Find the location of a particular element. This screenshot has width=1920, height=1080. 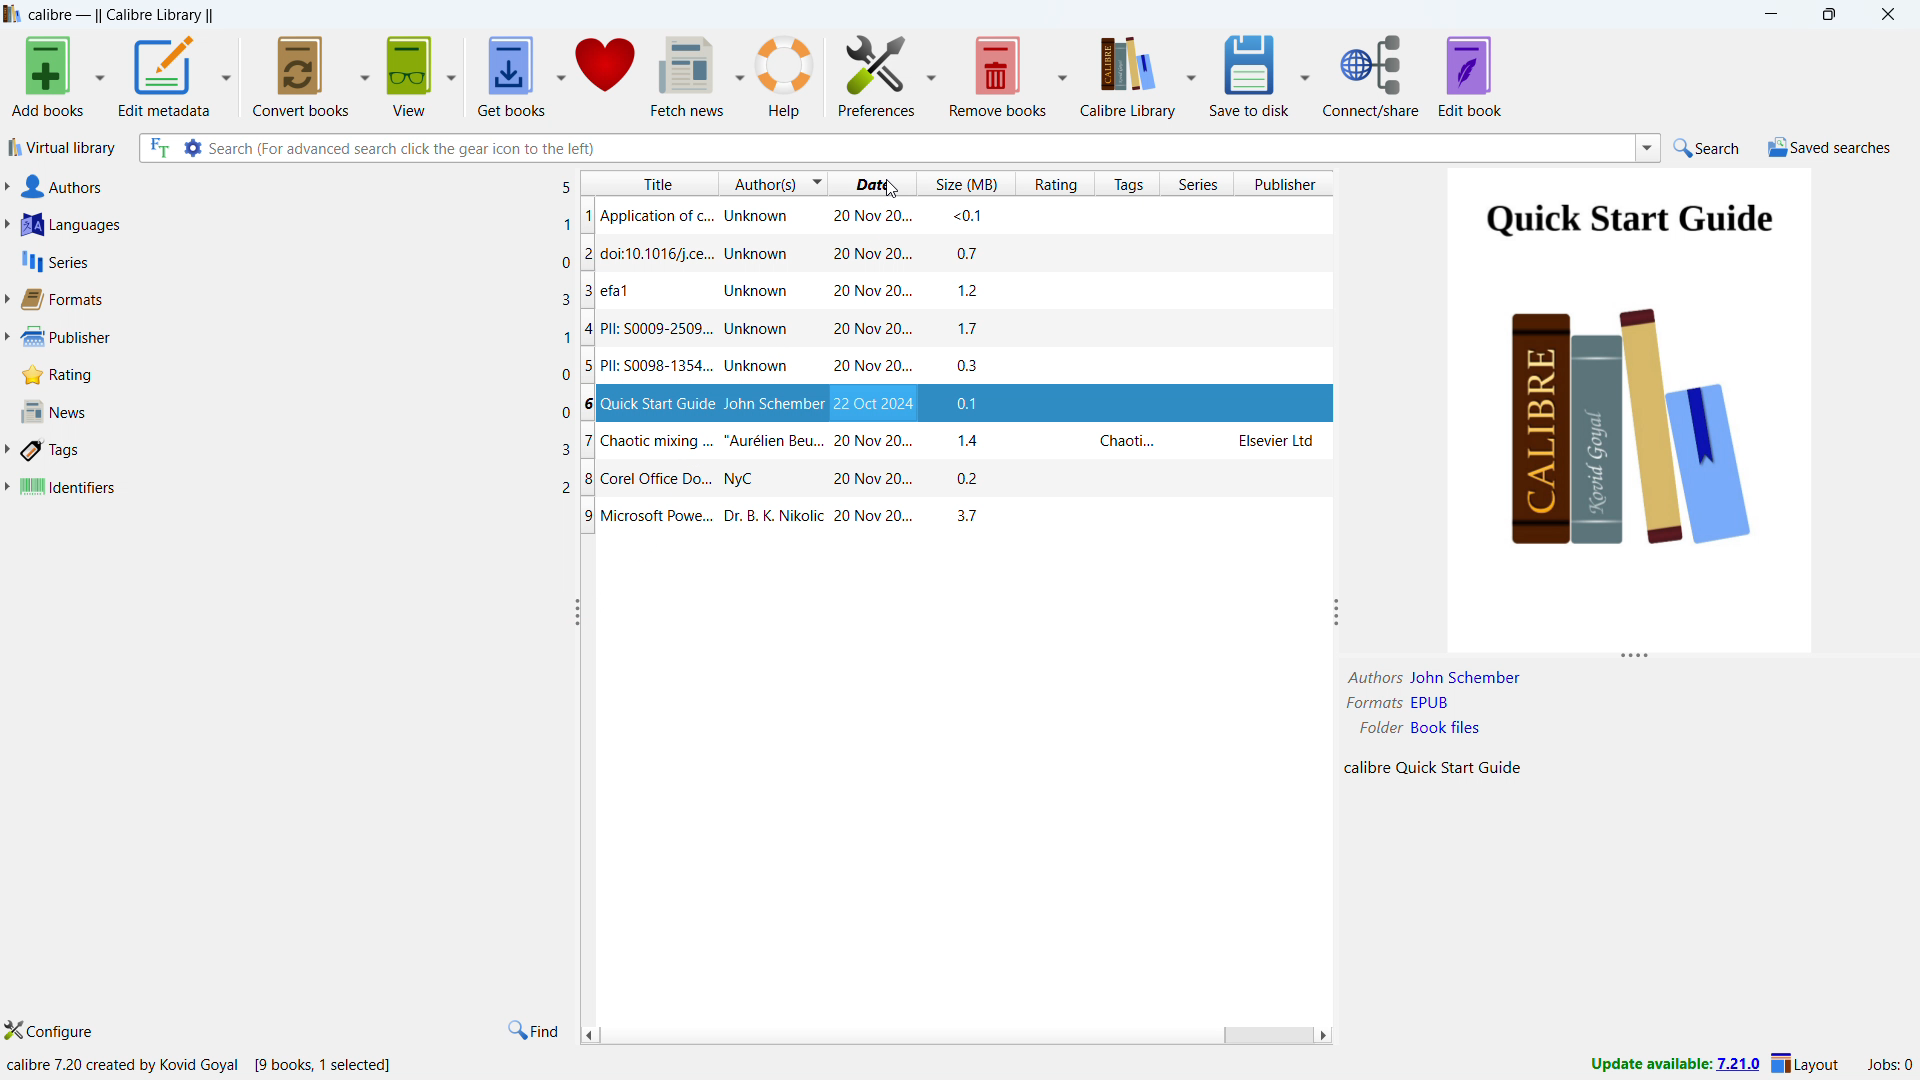

series is located at coordinates (1199, 184).